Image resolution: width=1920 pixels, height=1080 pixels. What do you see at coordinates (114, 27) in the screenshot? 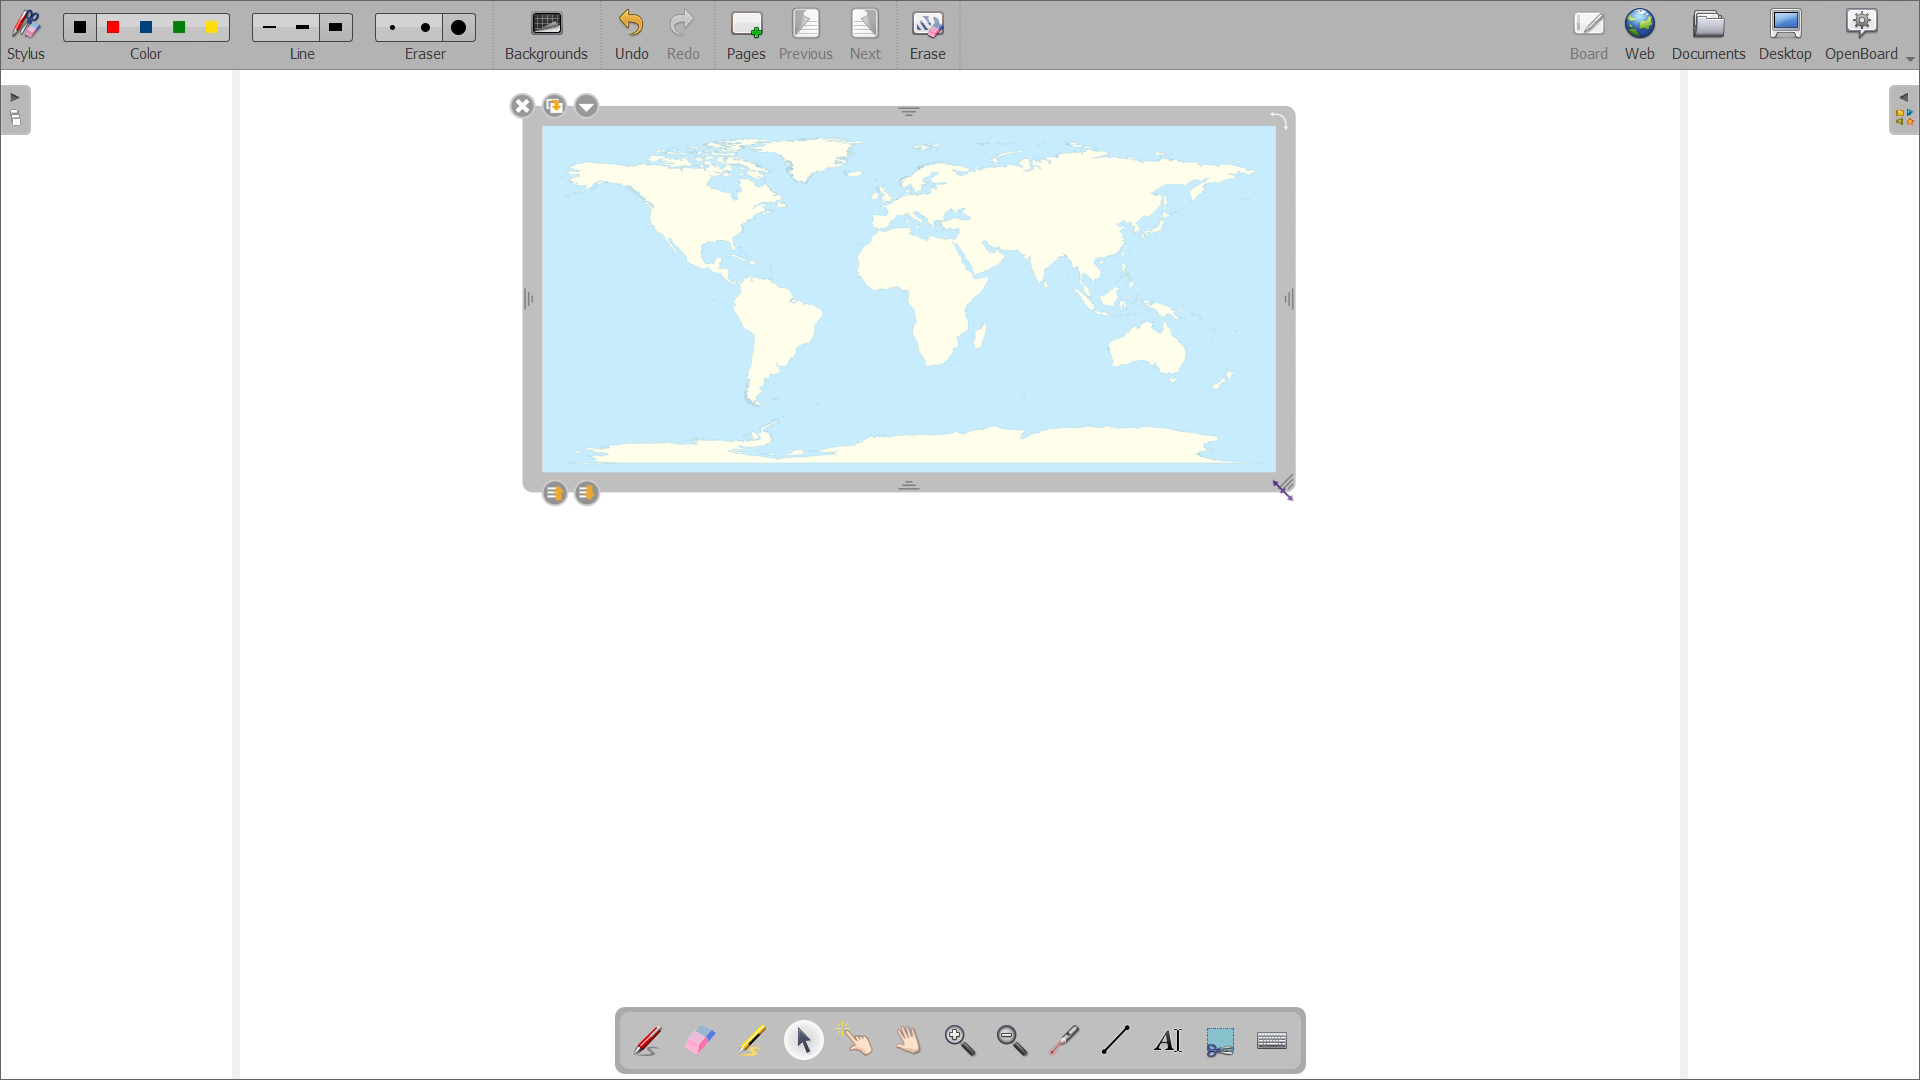
I see `red` at bounding box center [114, 27].